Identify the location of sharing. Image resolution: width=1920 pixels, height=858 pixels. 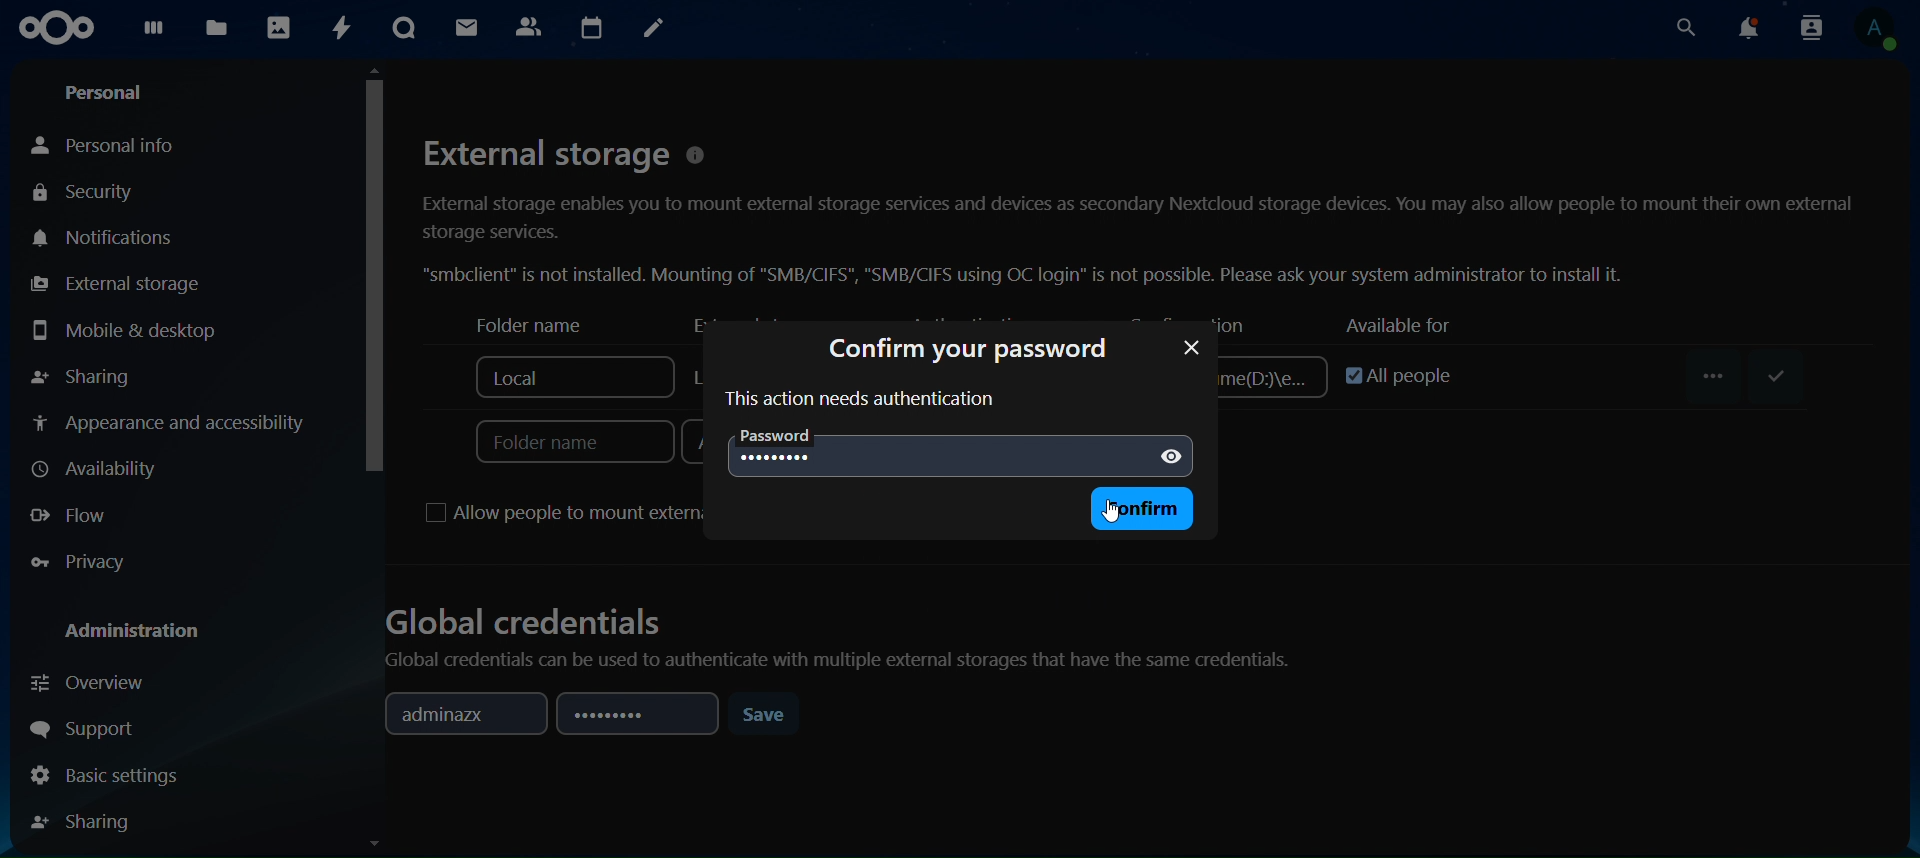
(88, 821).